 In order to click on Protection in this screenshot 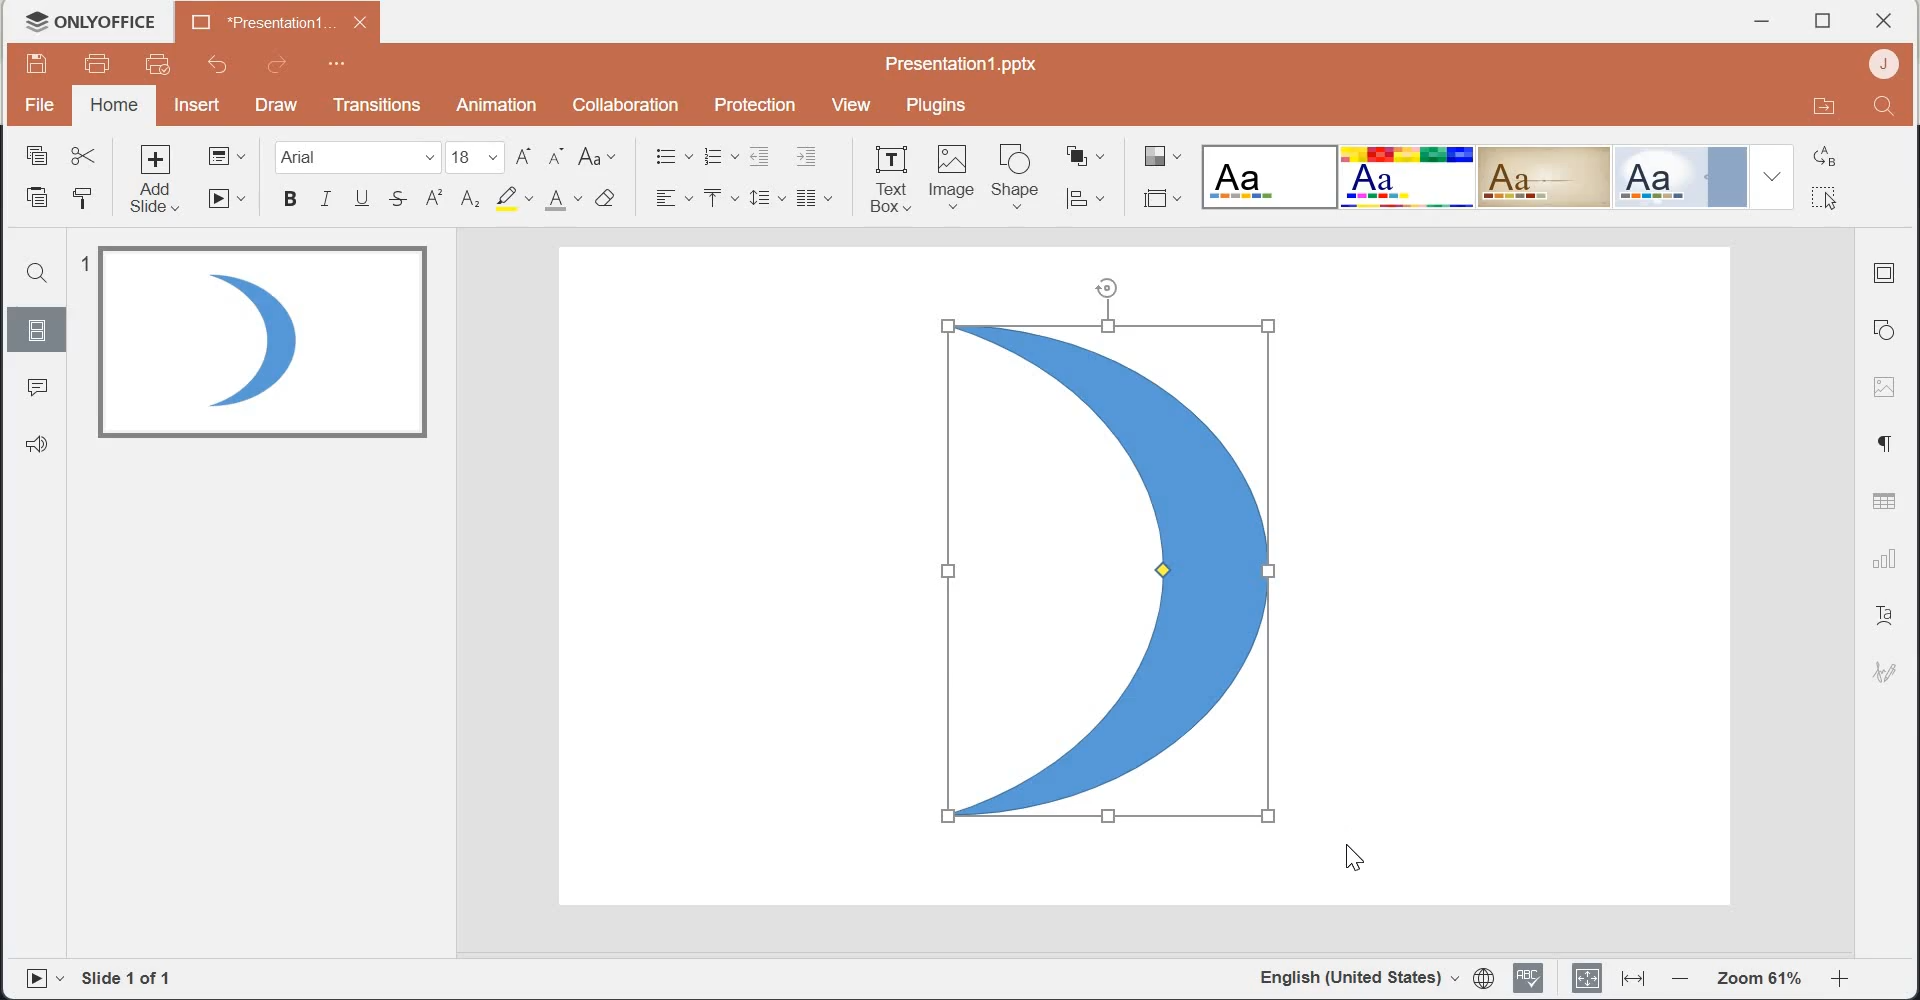, I will do `click(748, 107)`.